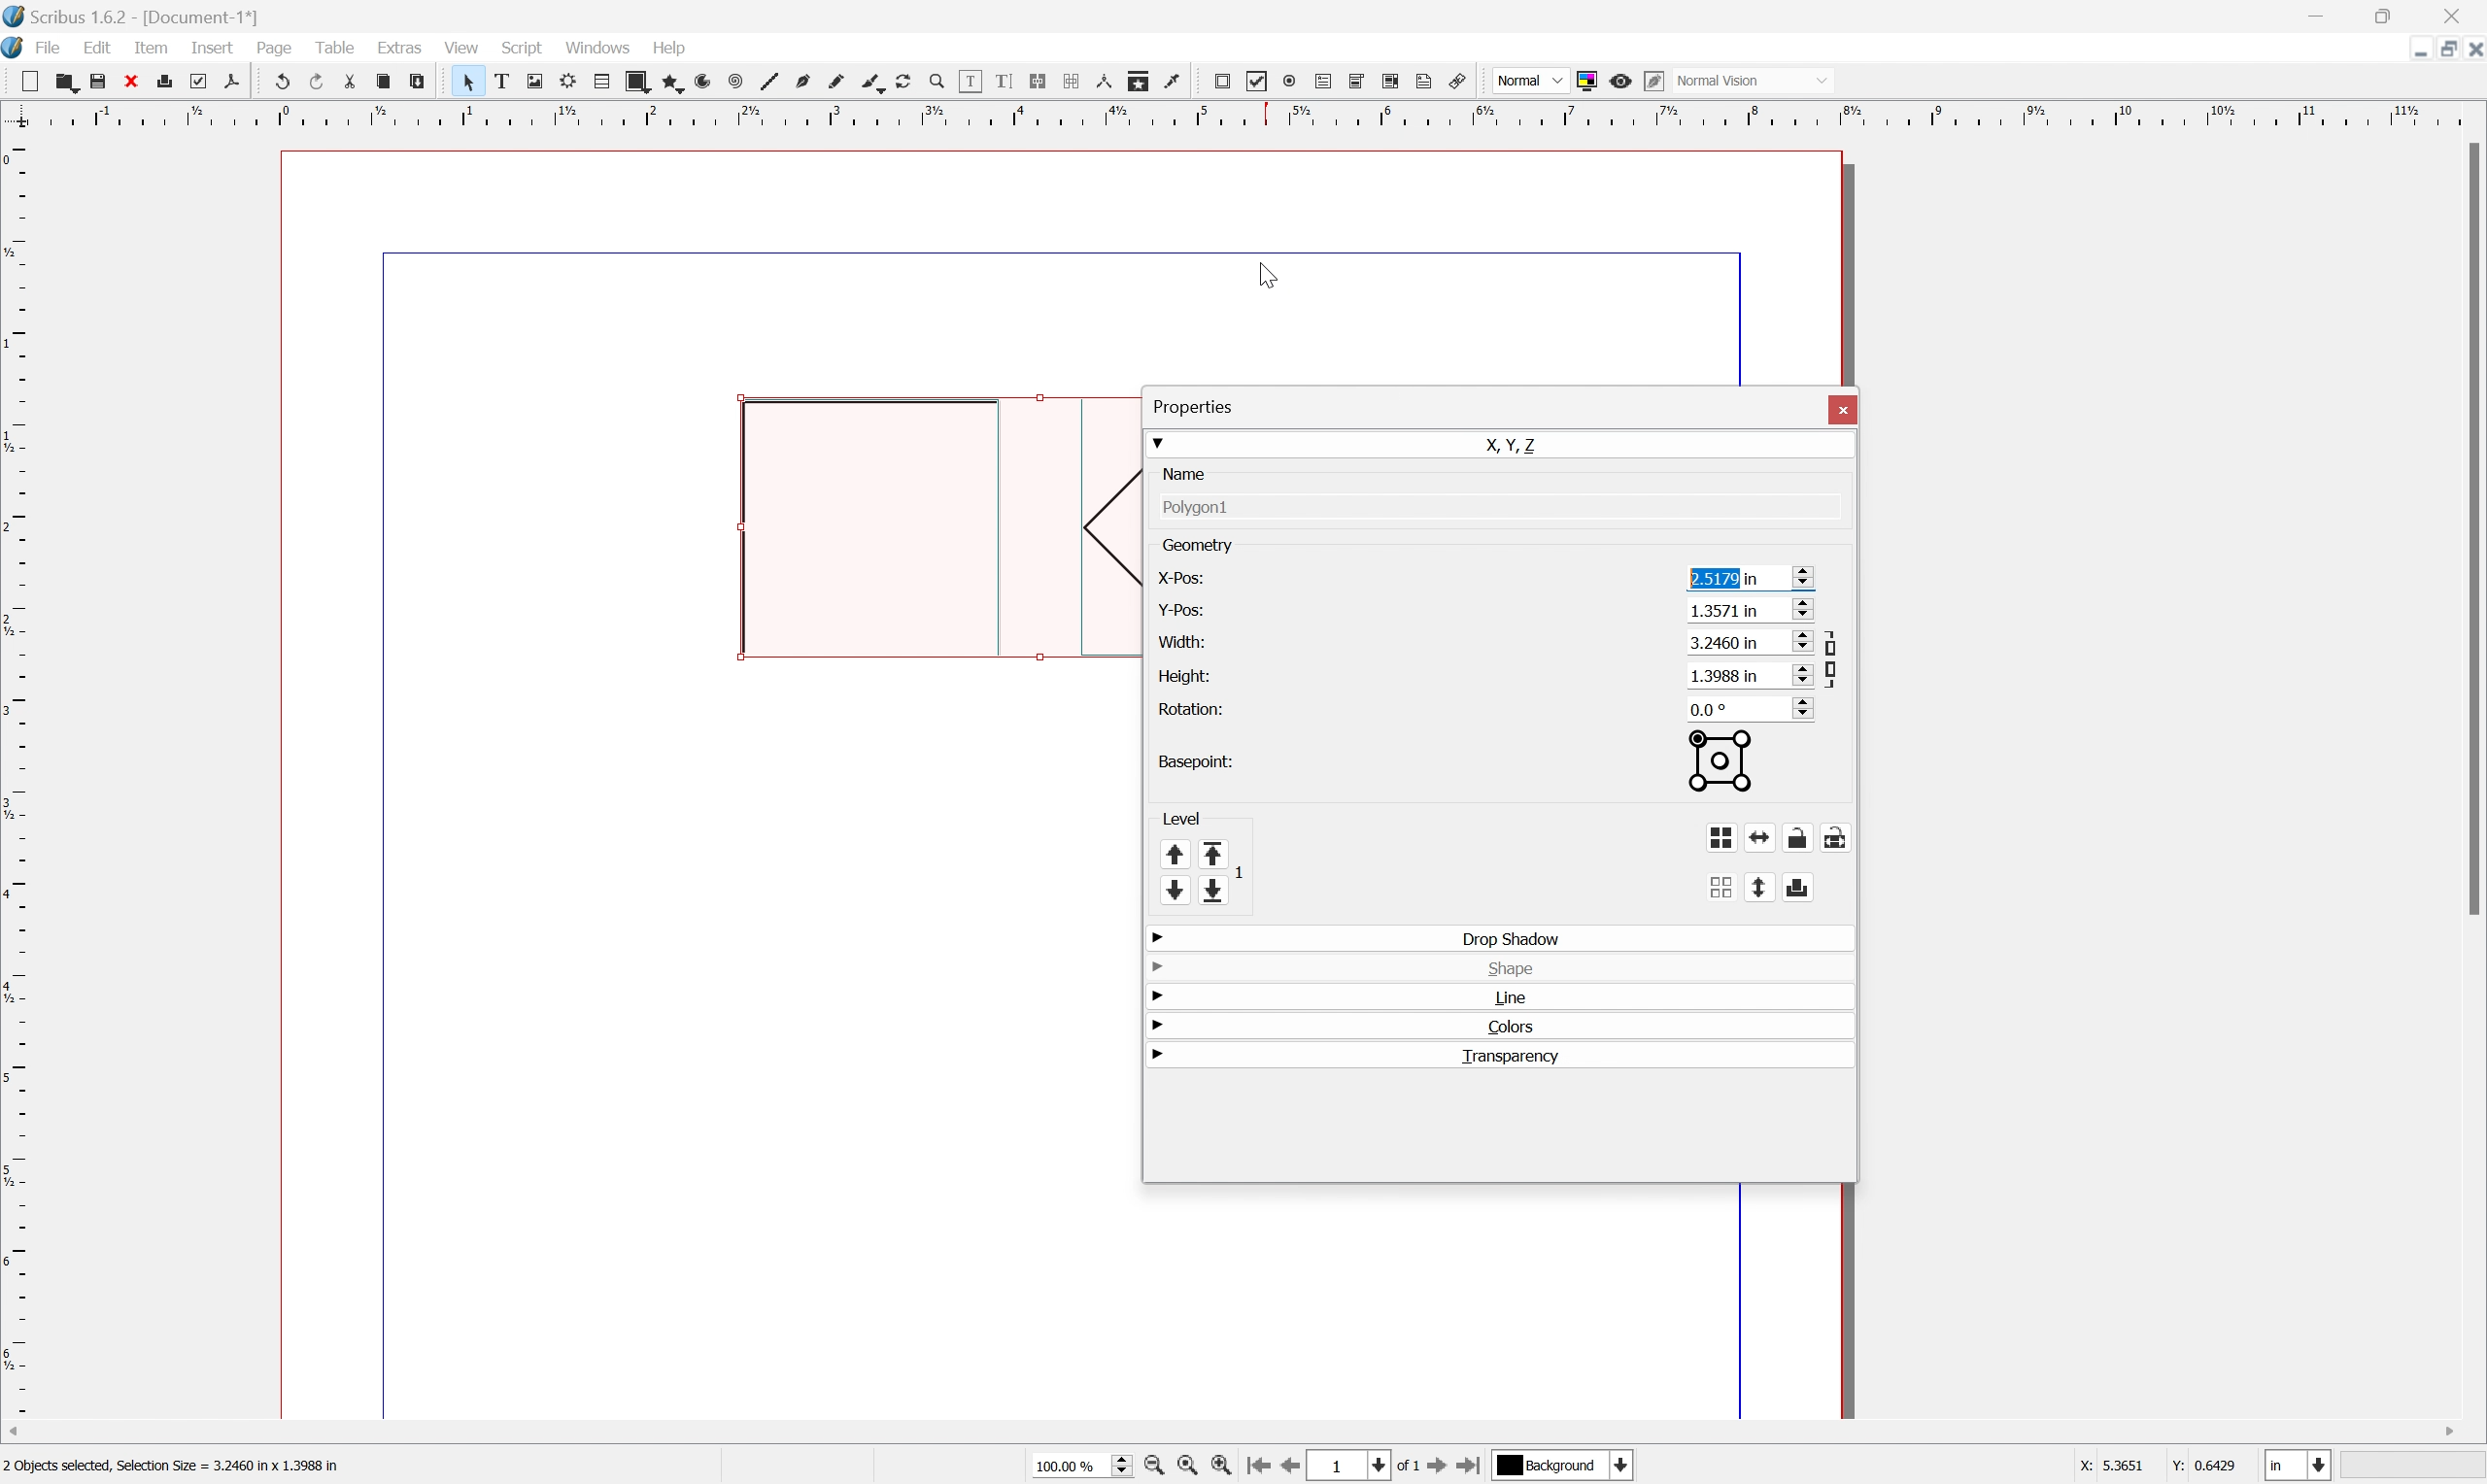  Describe the element at coordinates (1362, 1468) in the screenshot. I see `Select current page` at that location.